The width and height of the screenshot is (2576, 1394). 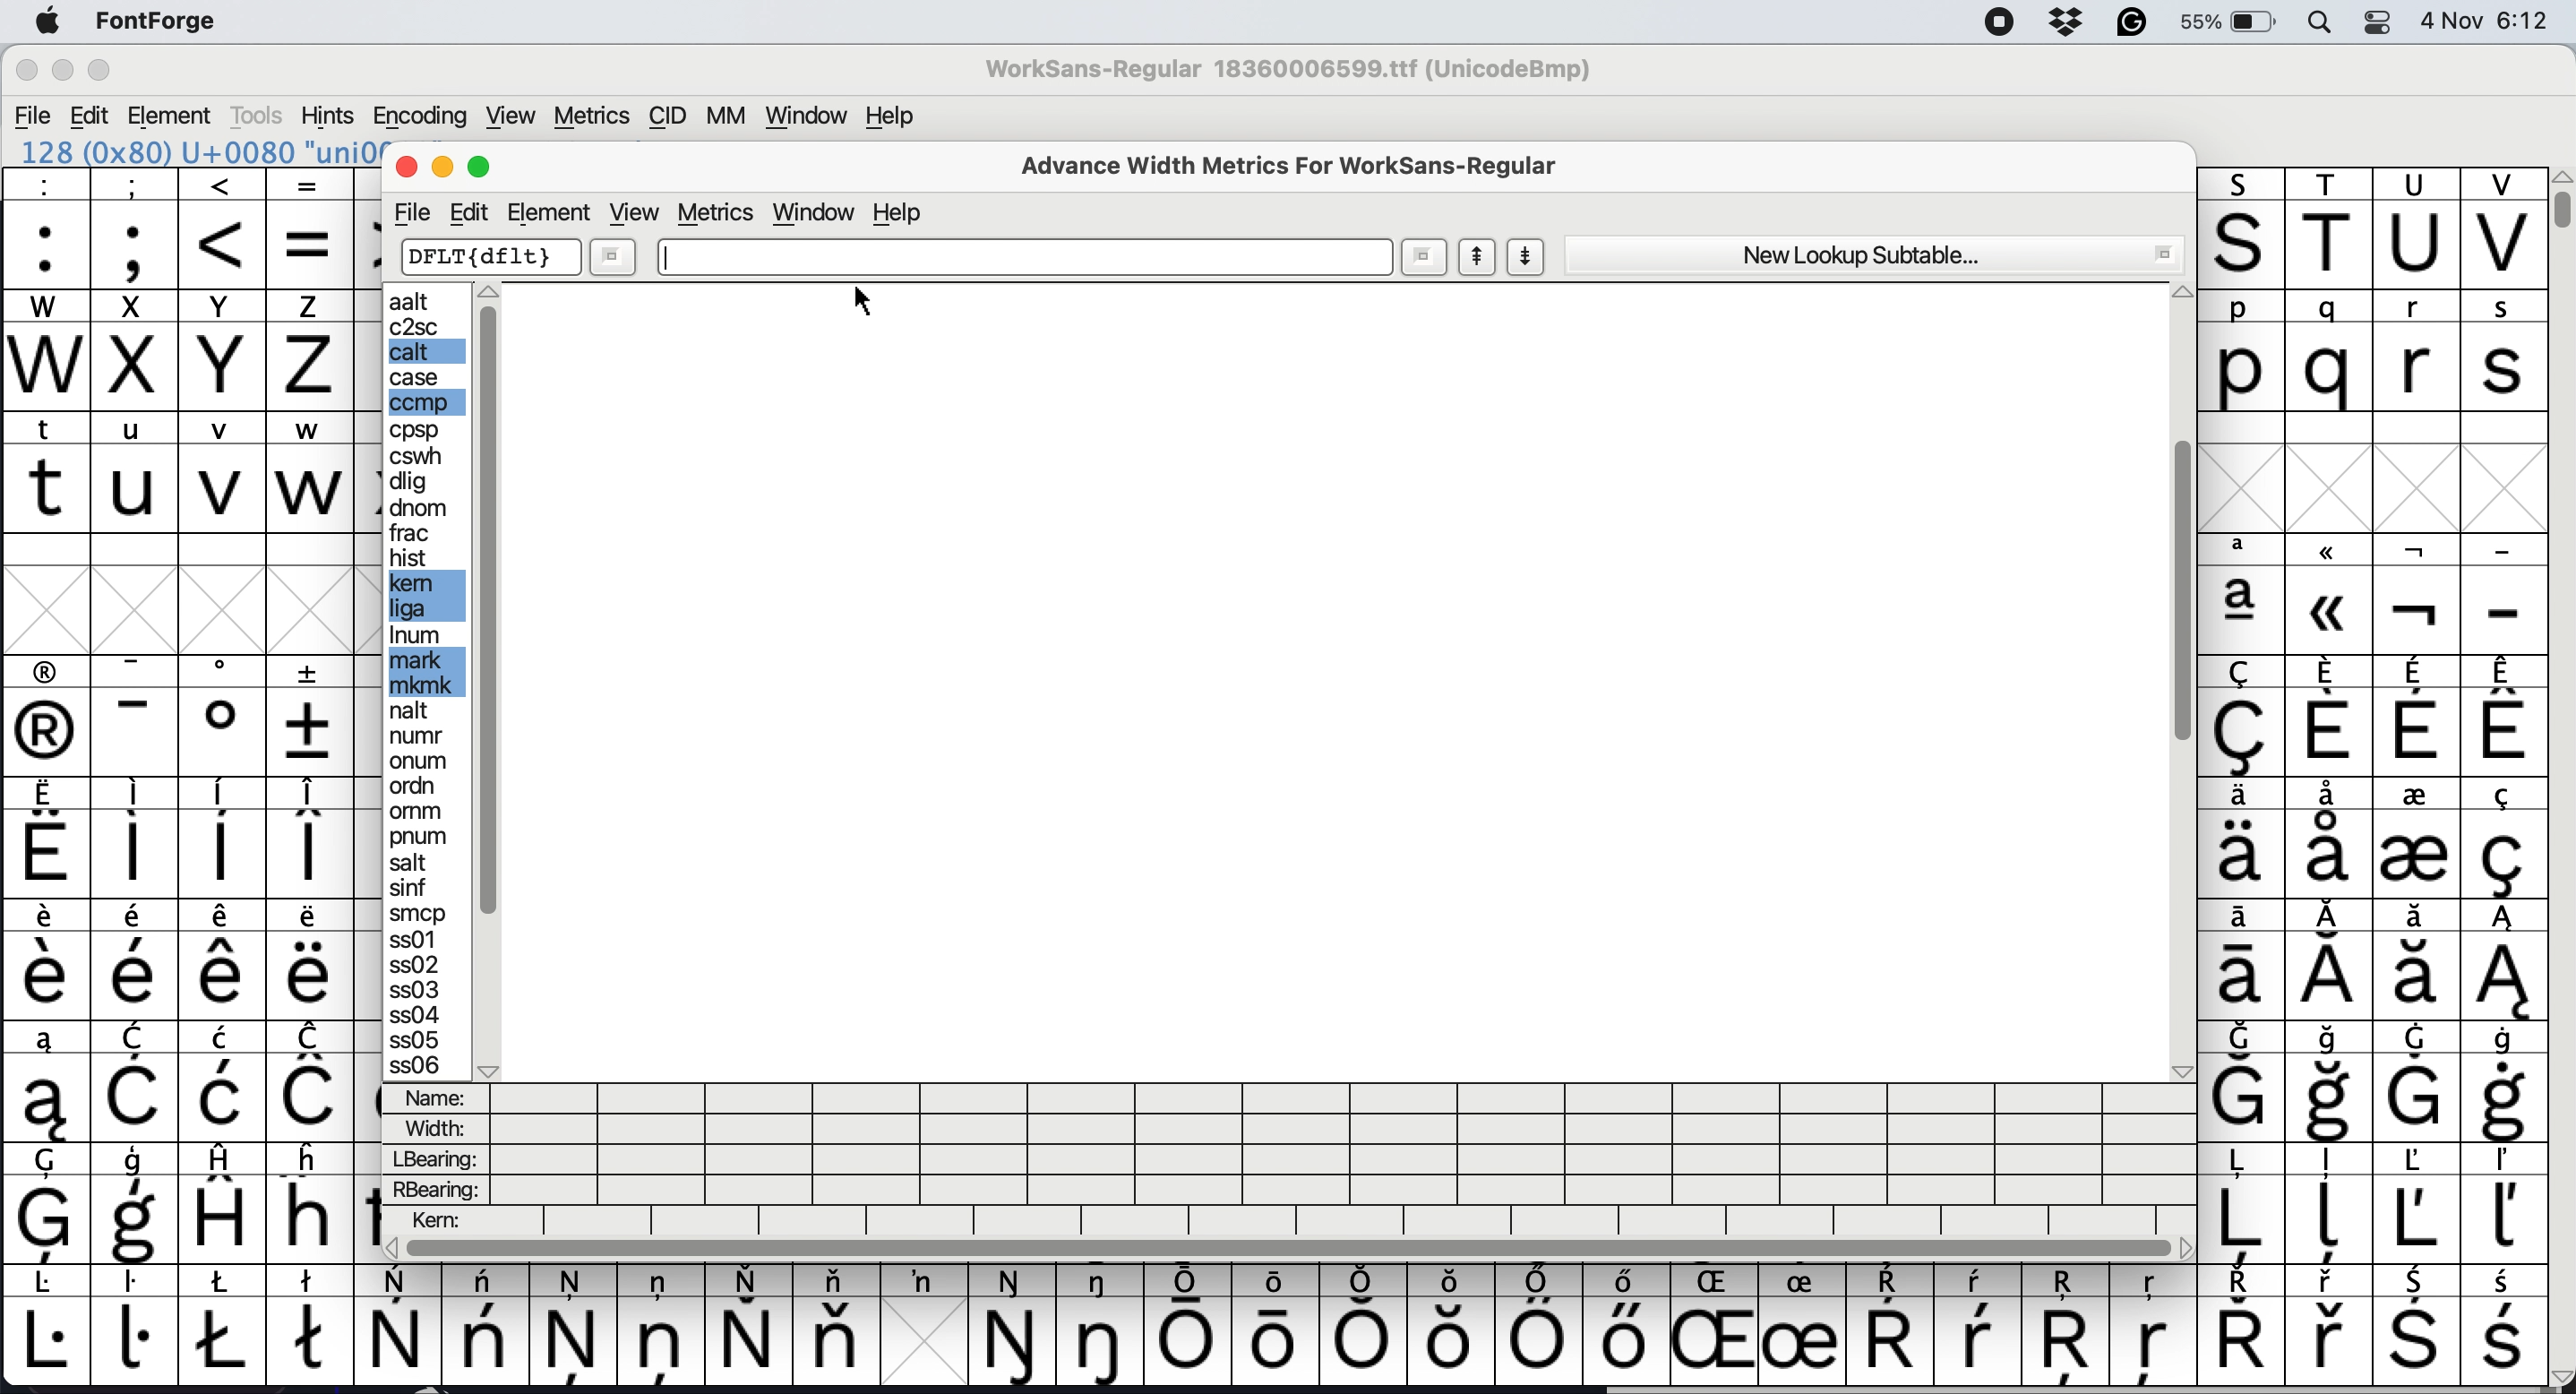 I want to click on screen recorder, so click(x=2000, y=25).